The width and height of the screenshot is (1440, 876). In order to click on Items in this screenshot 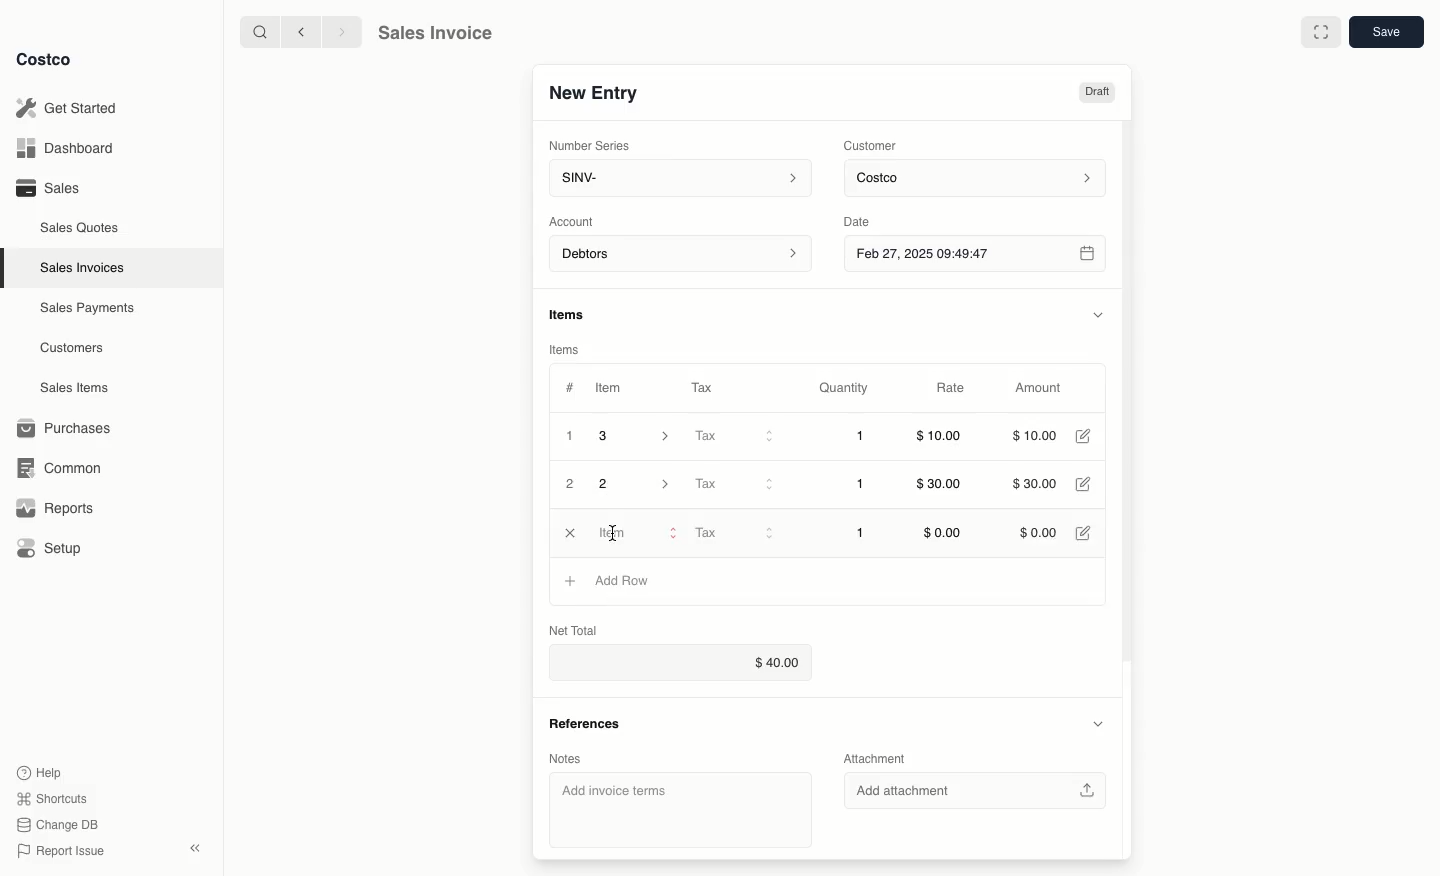, I will do `click(576, 316)`.